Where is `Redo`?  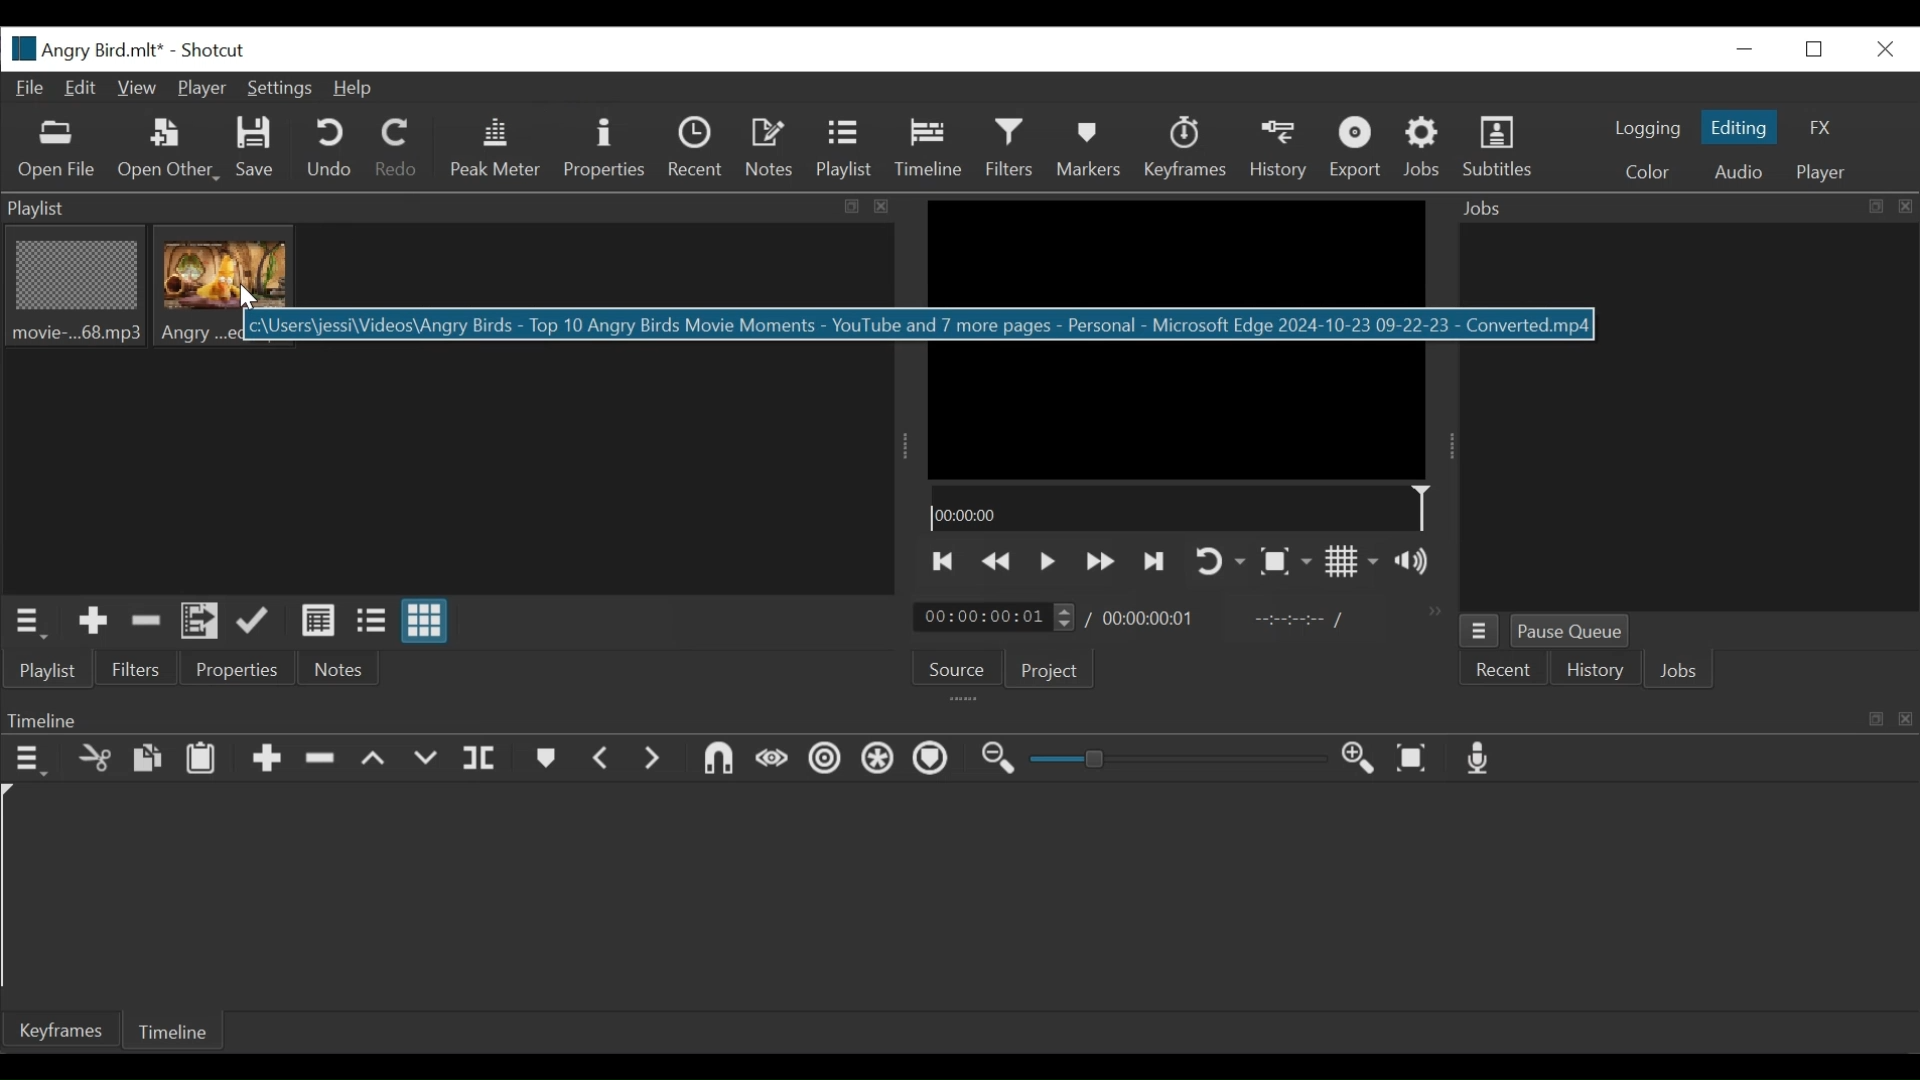 Redo is located at coordinates (397, 152).